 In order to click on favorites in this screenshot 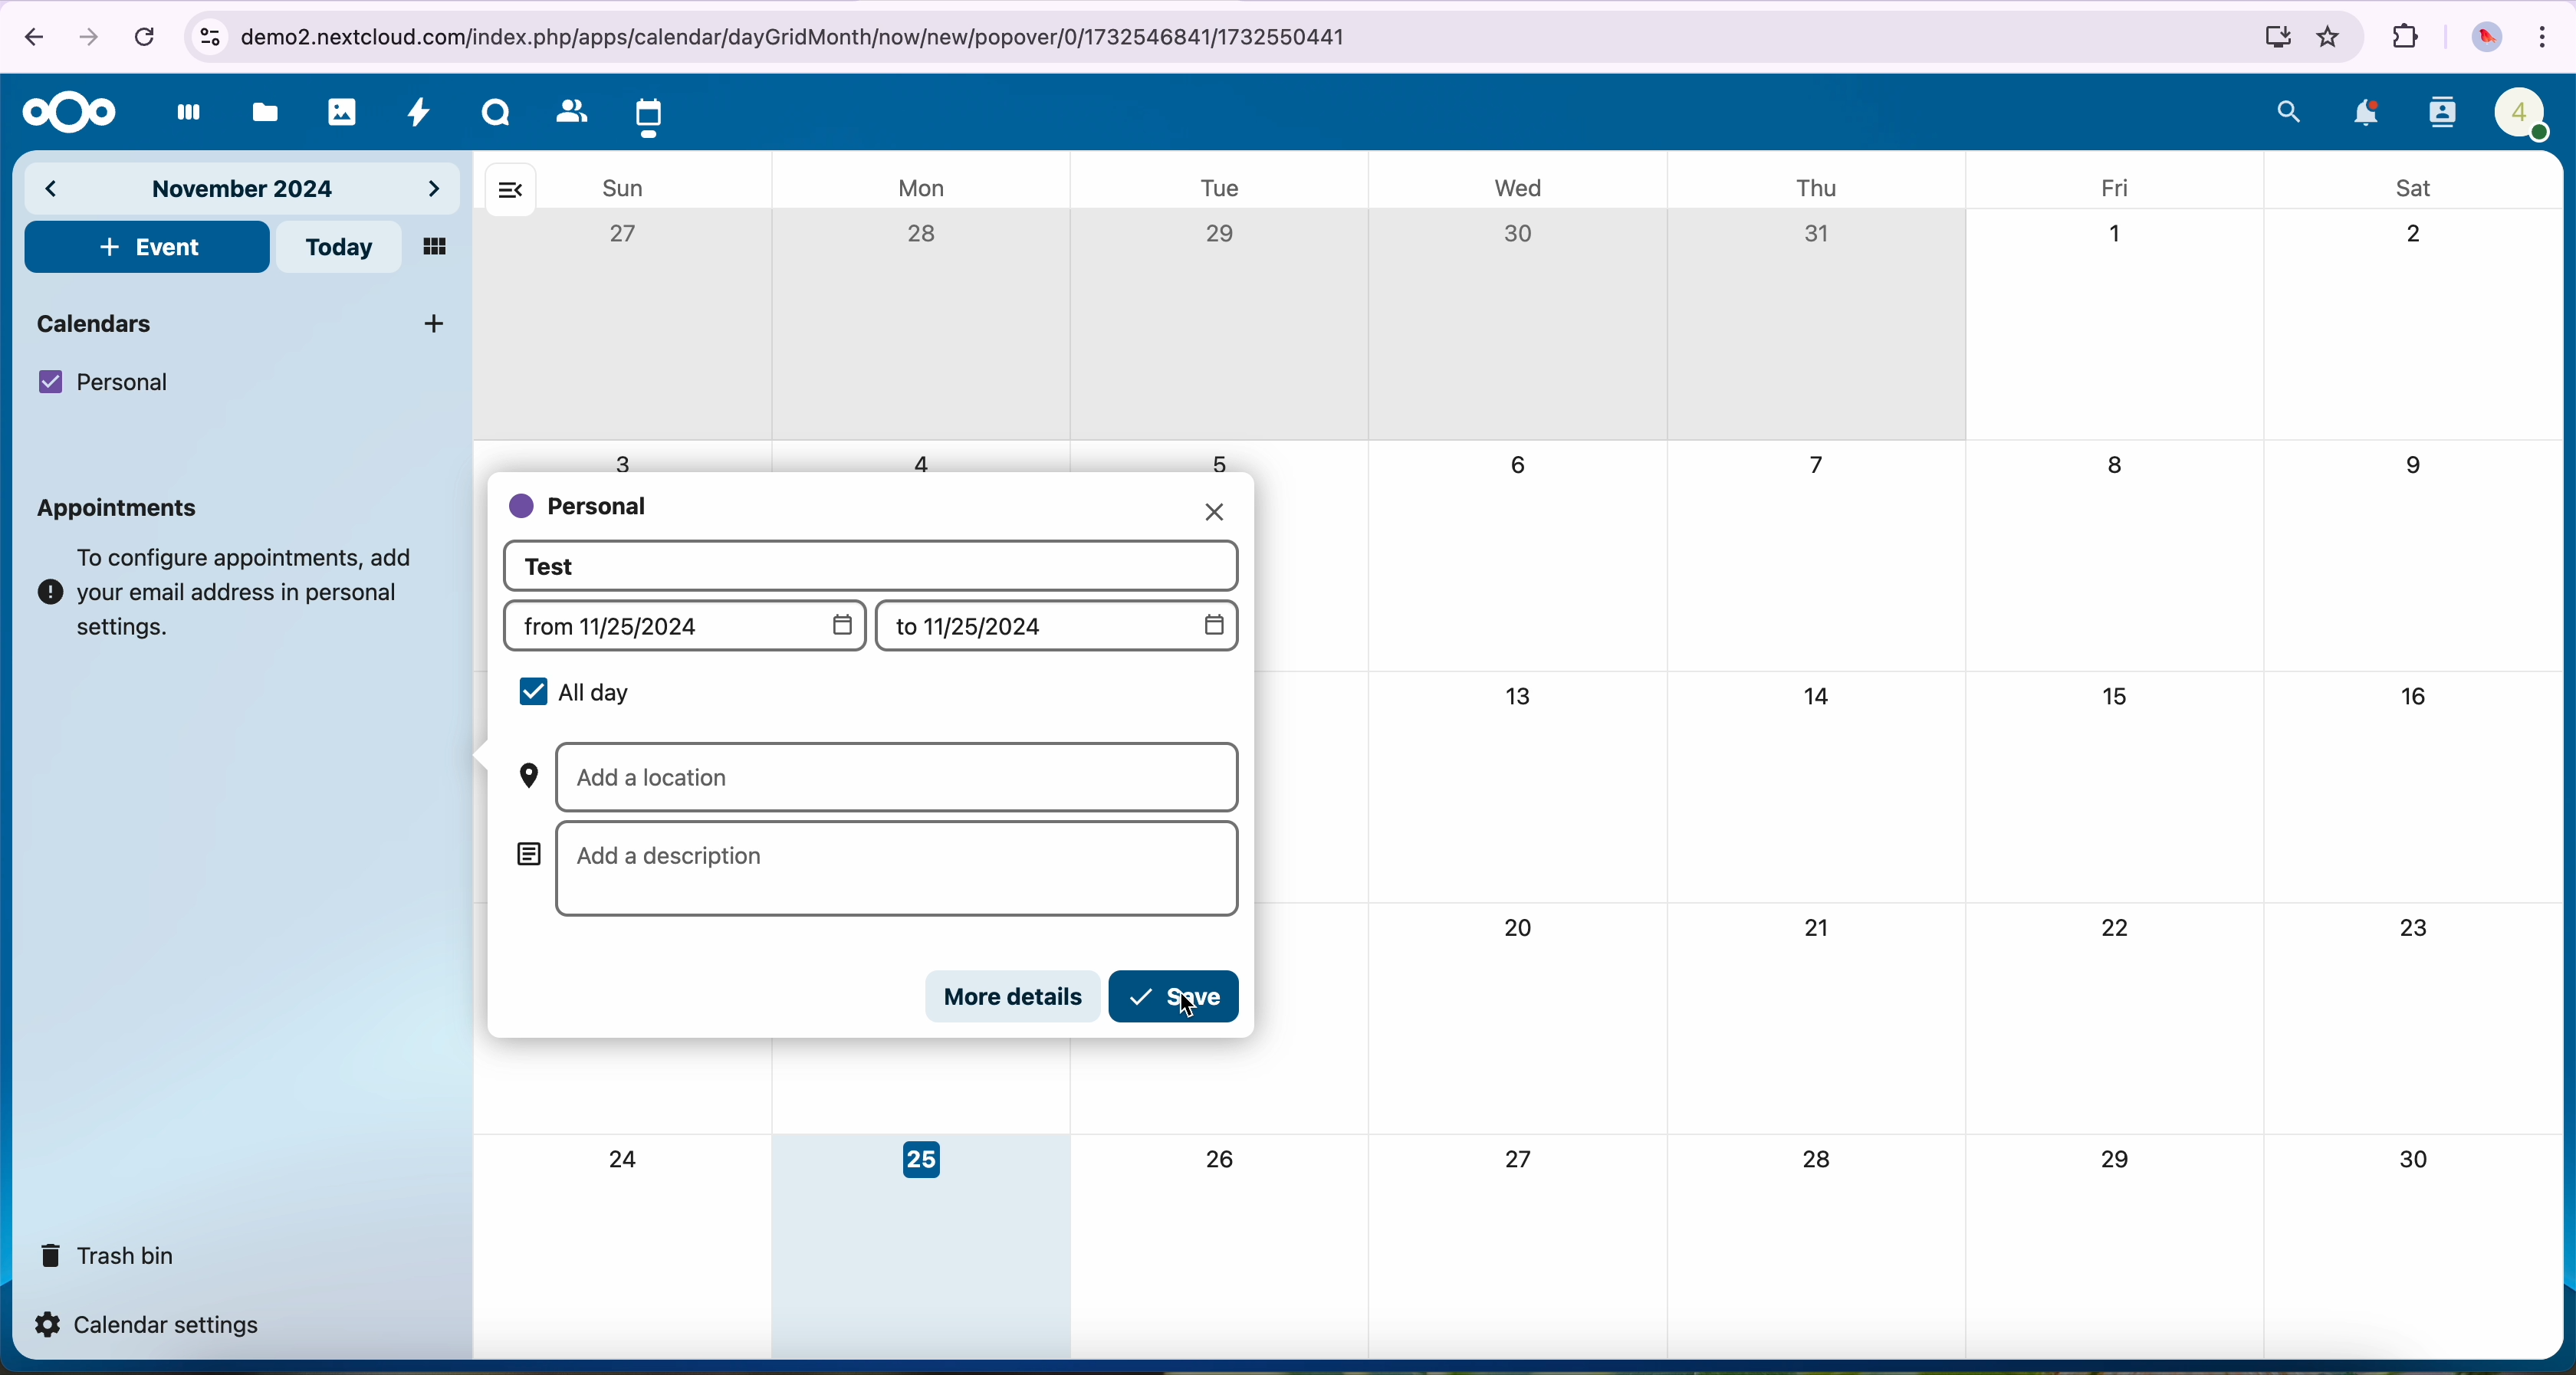, I will do `click(2328, 39)`.